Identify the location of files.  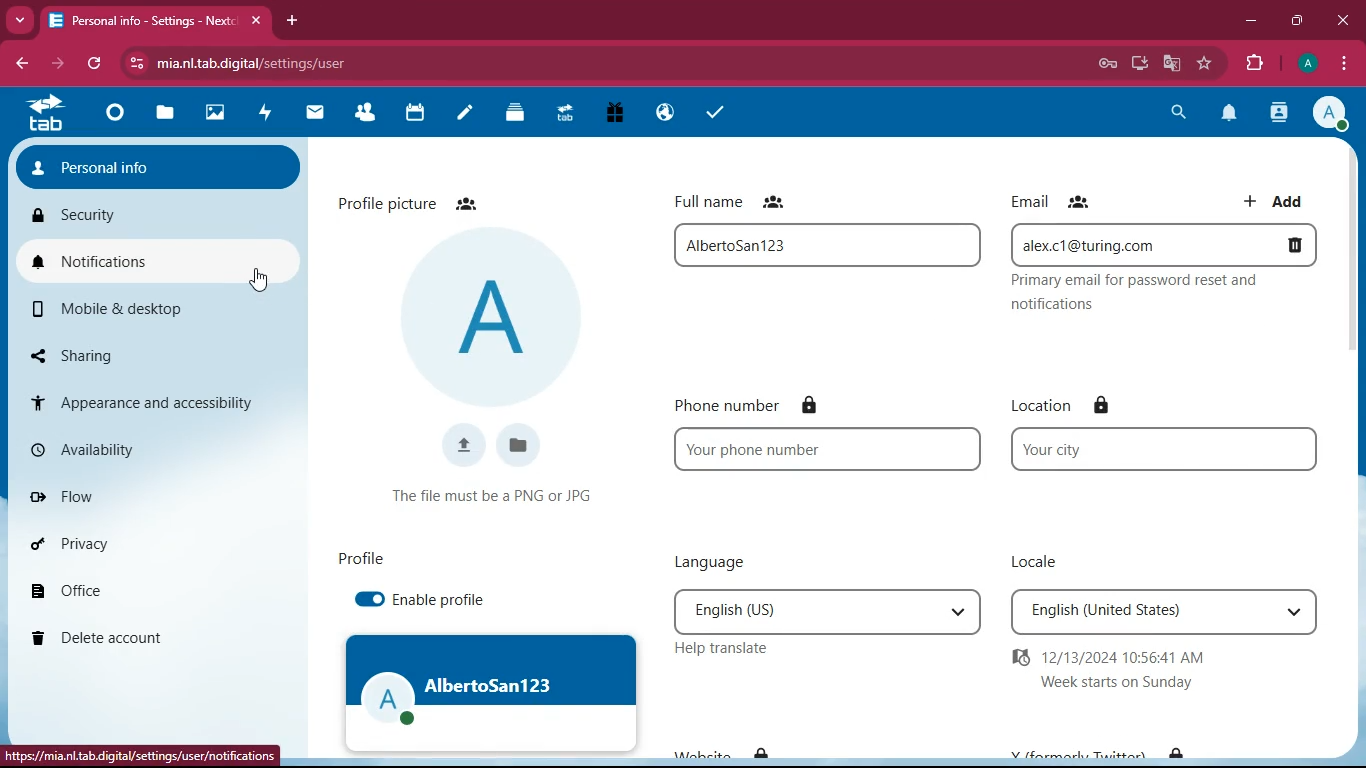
(517, 447).